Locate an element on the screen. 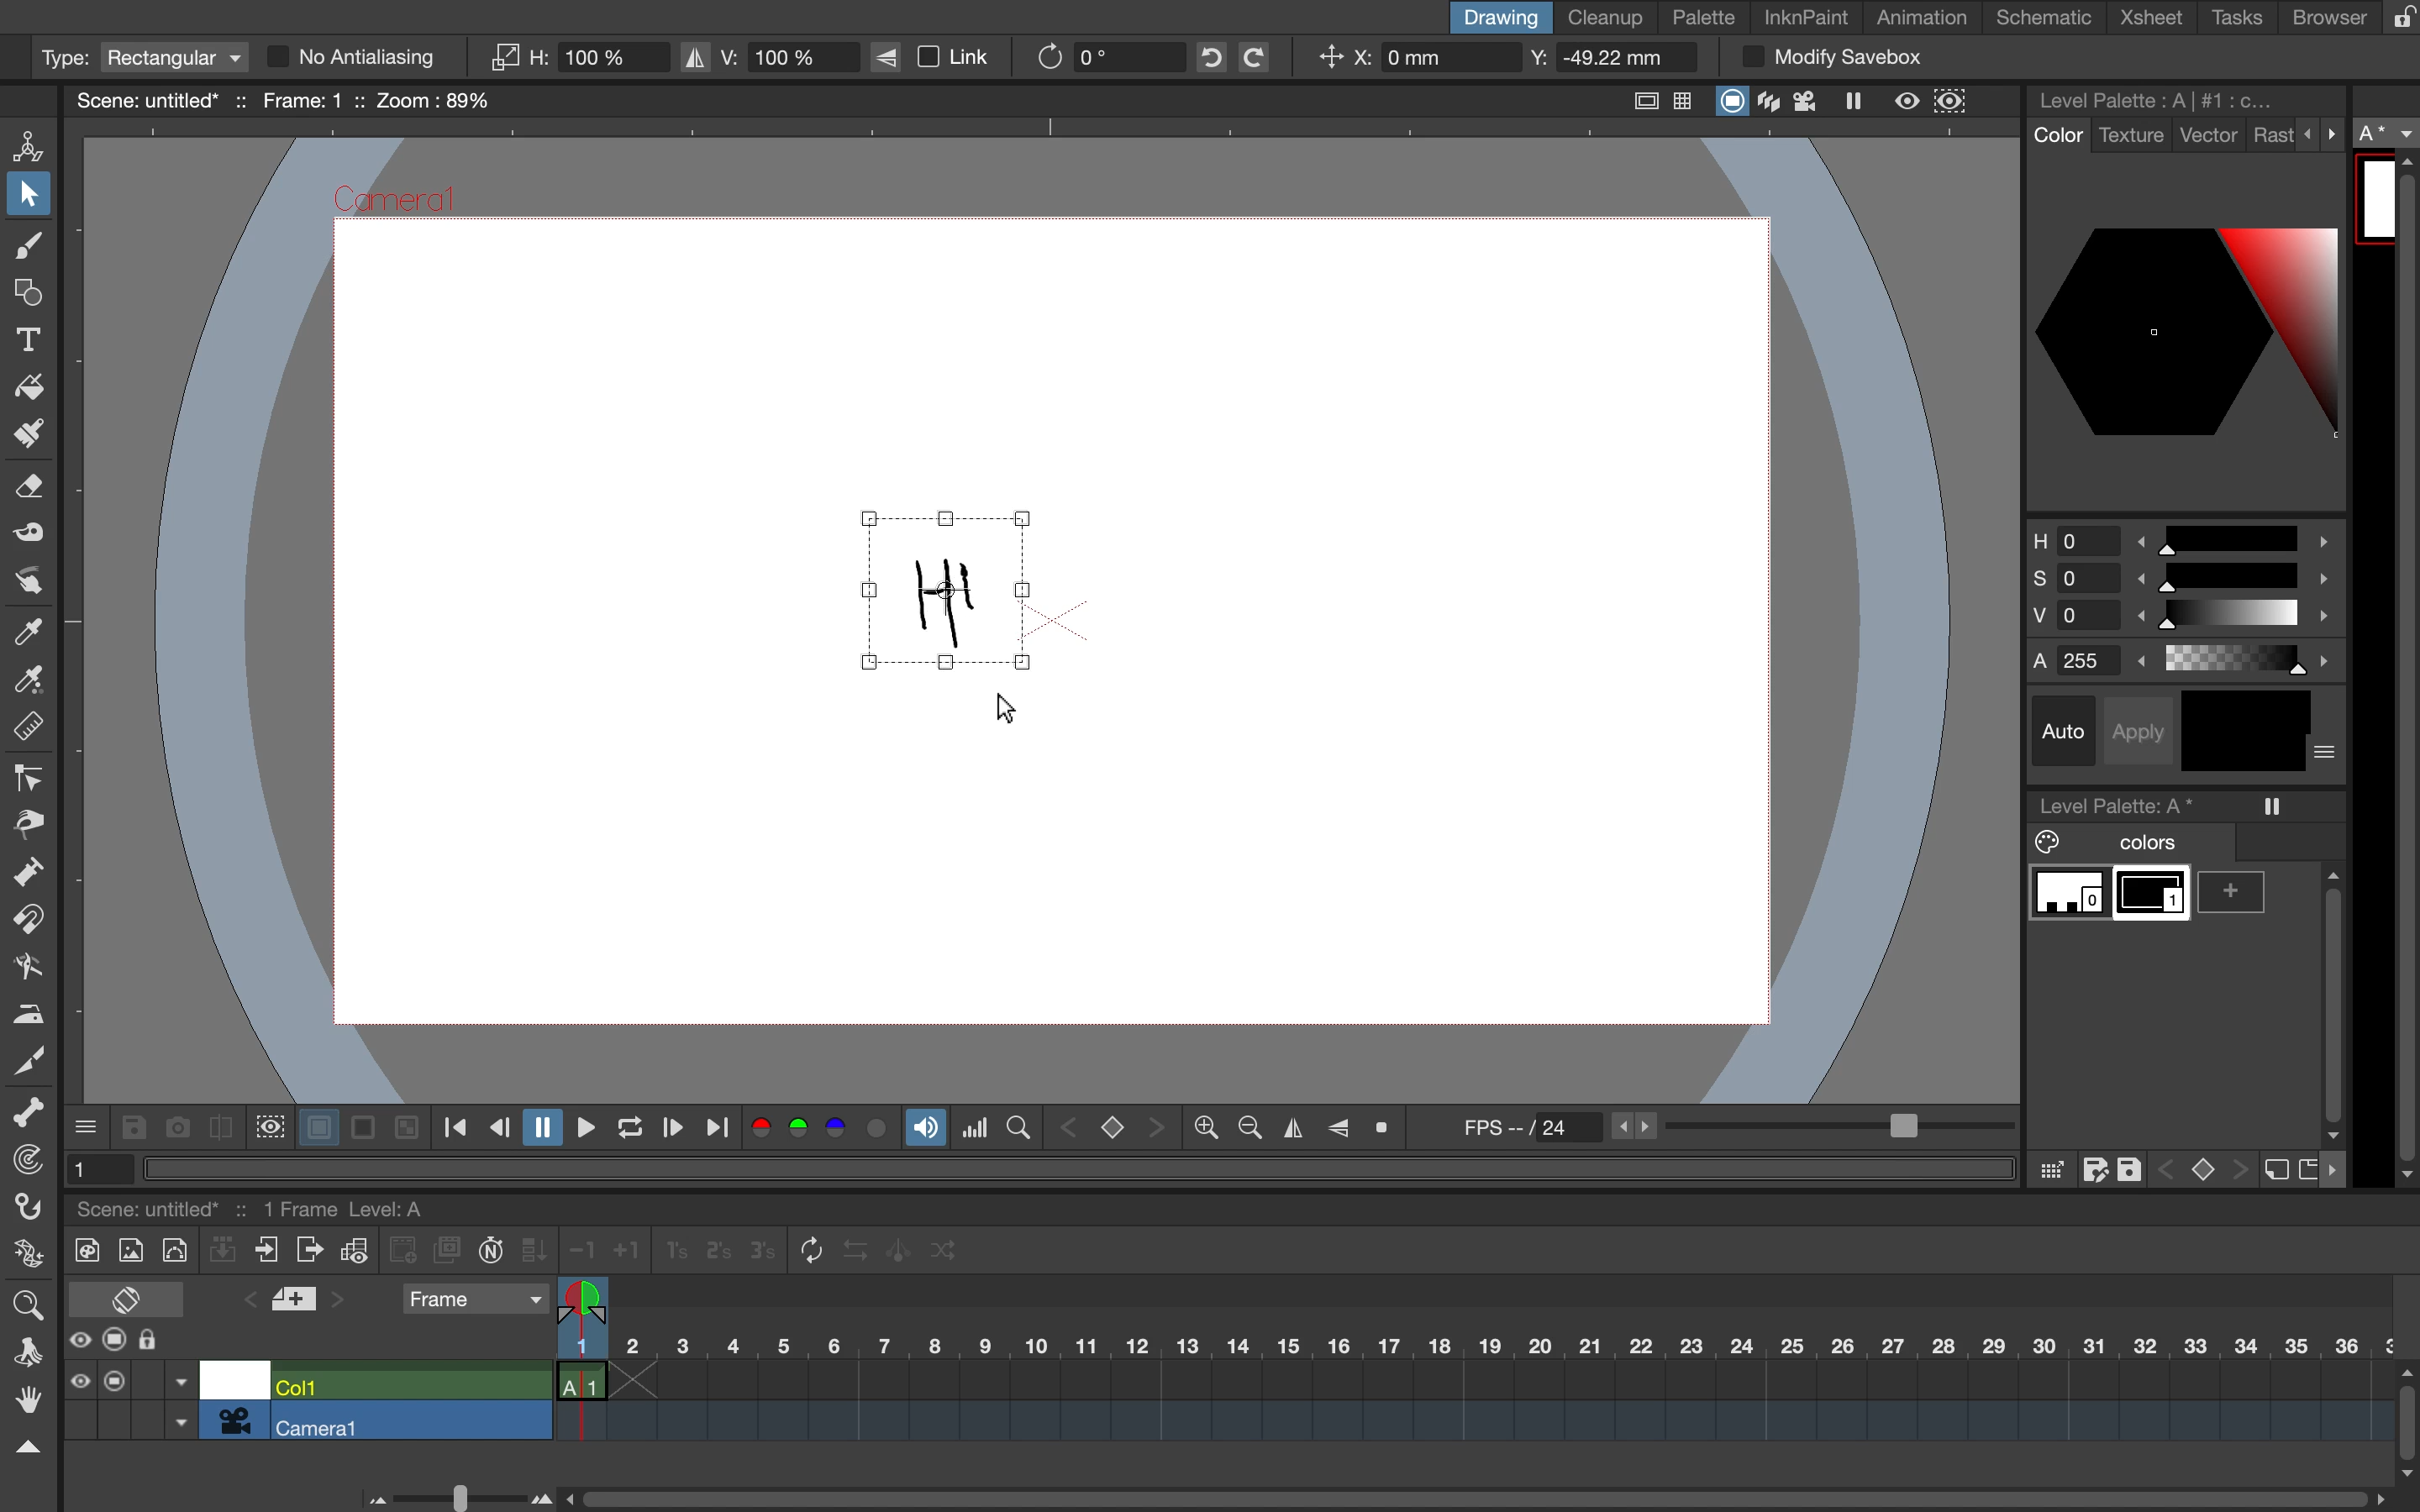 Image resolution: width=2420 pixels, height=1512 pixels. zoom tool is located at coordinates (26, 1302).